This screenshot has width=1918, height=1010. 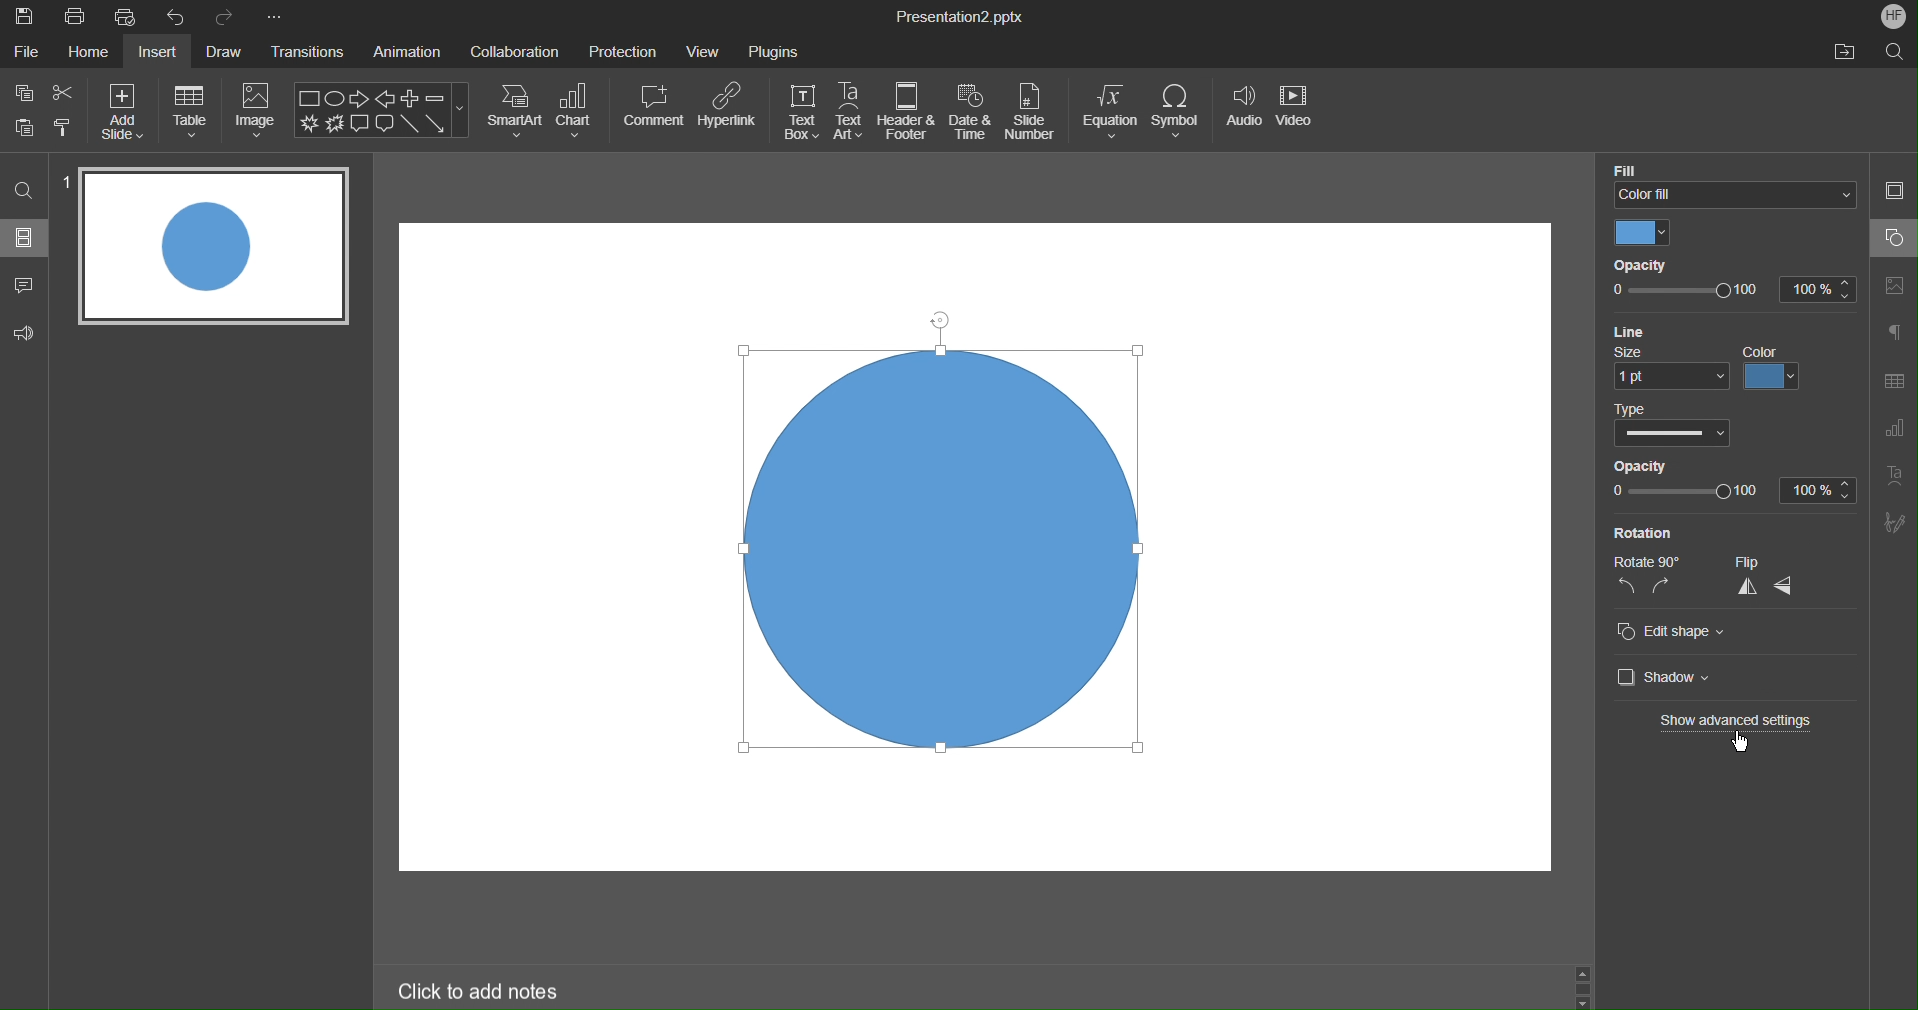 What do you see at coordinates (274, 17) in the screenshot?
I see `More` at bounding box center [274, 17].